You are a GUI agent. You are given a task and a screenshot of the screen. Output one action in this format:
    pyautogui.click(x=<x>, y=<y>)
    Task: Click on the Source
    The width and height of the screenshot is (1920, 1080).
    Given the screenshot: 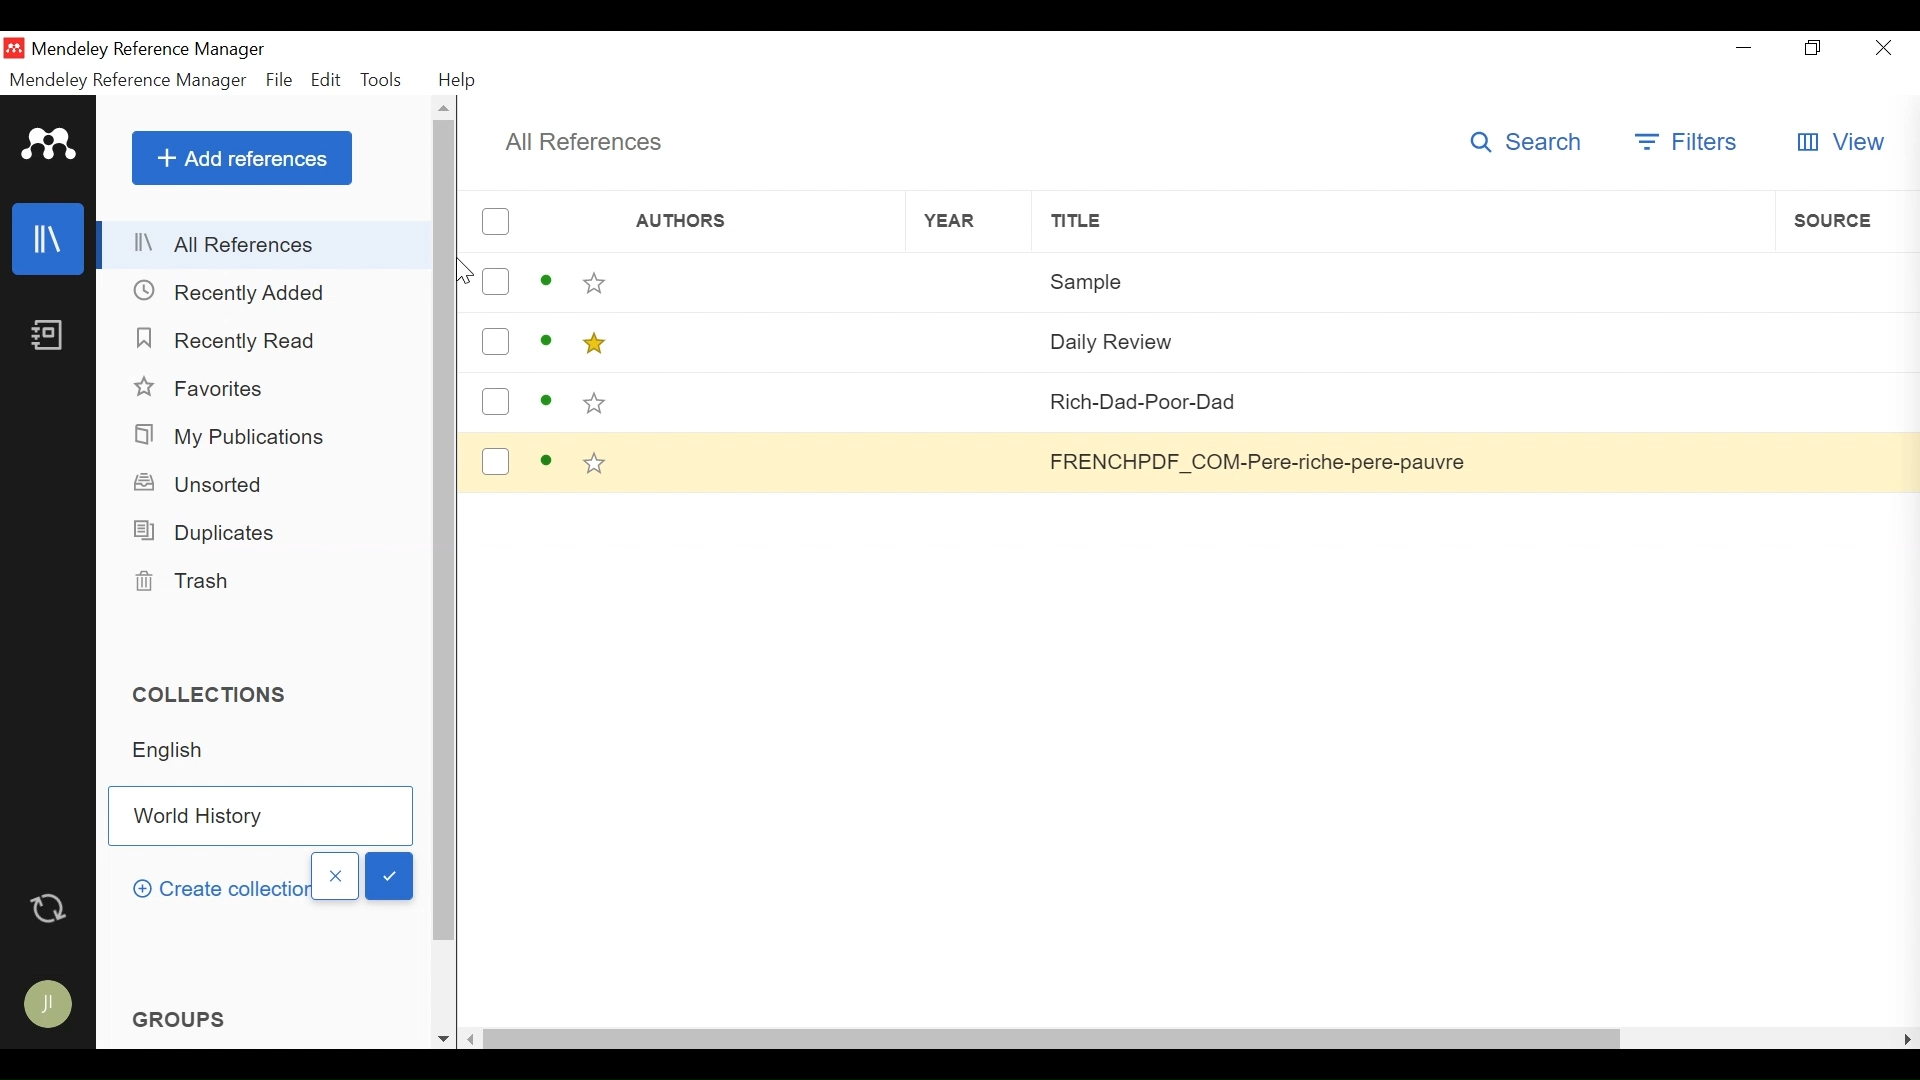 What is the action you would take?
    pyautogui.click(x=1846, y=278)
    